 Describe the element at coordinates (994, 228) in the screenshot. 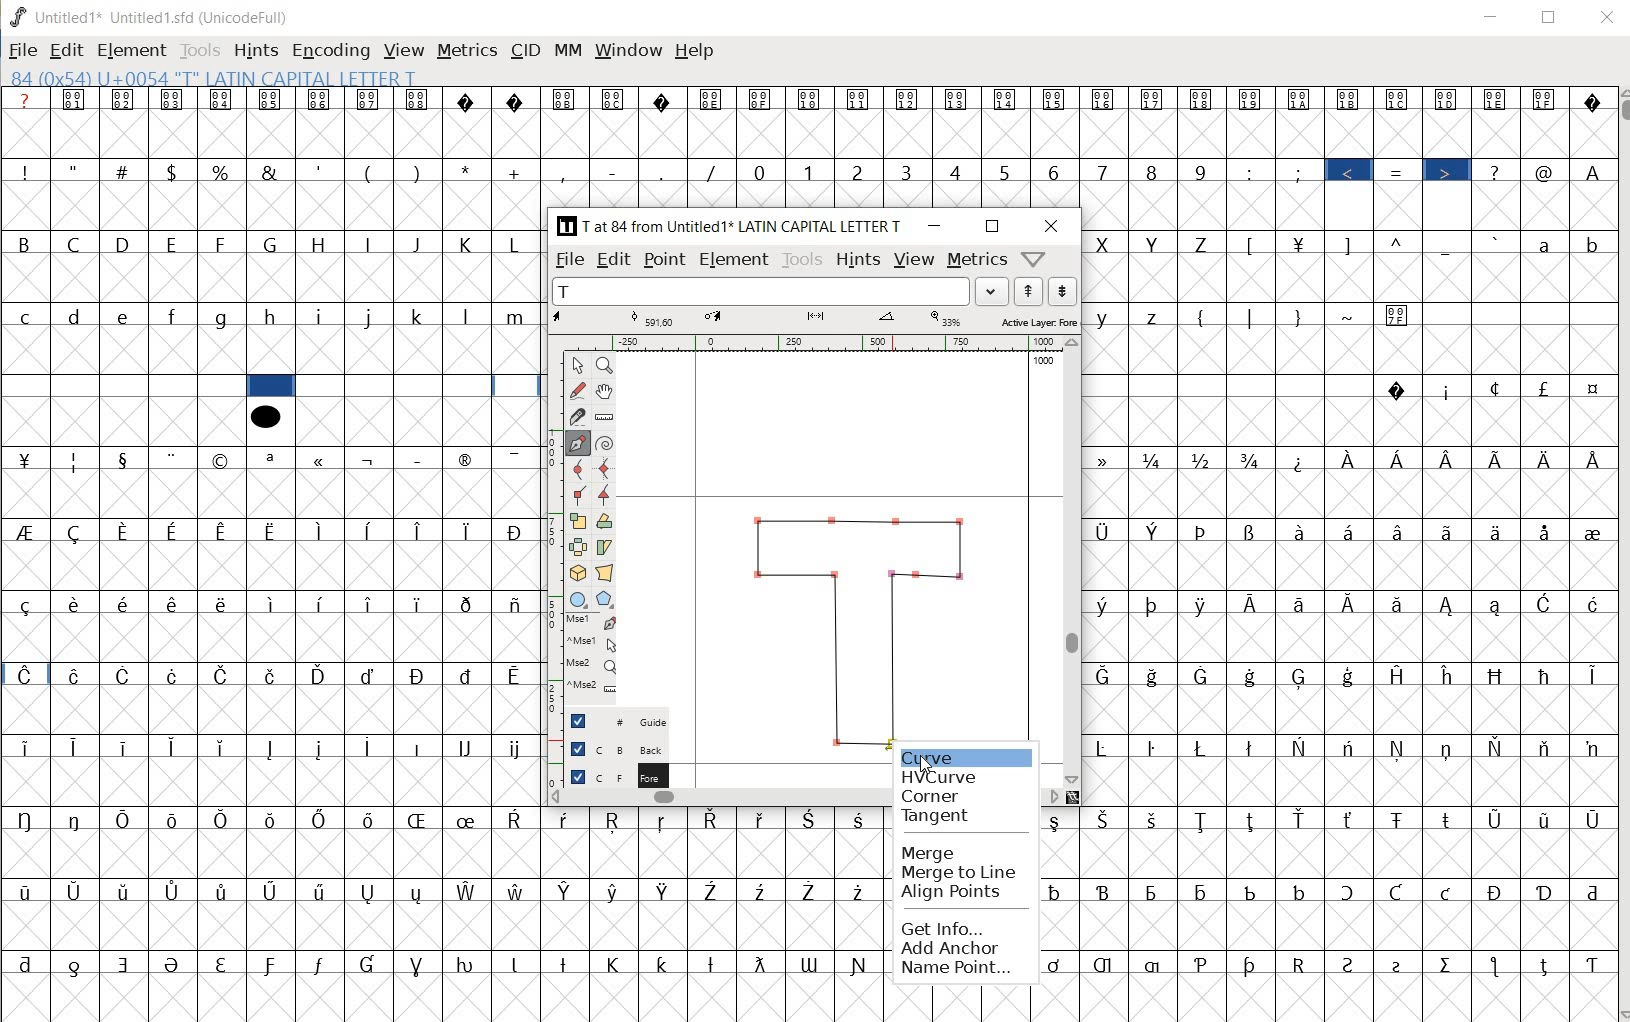

I see `maximize` at that location.